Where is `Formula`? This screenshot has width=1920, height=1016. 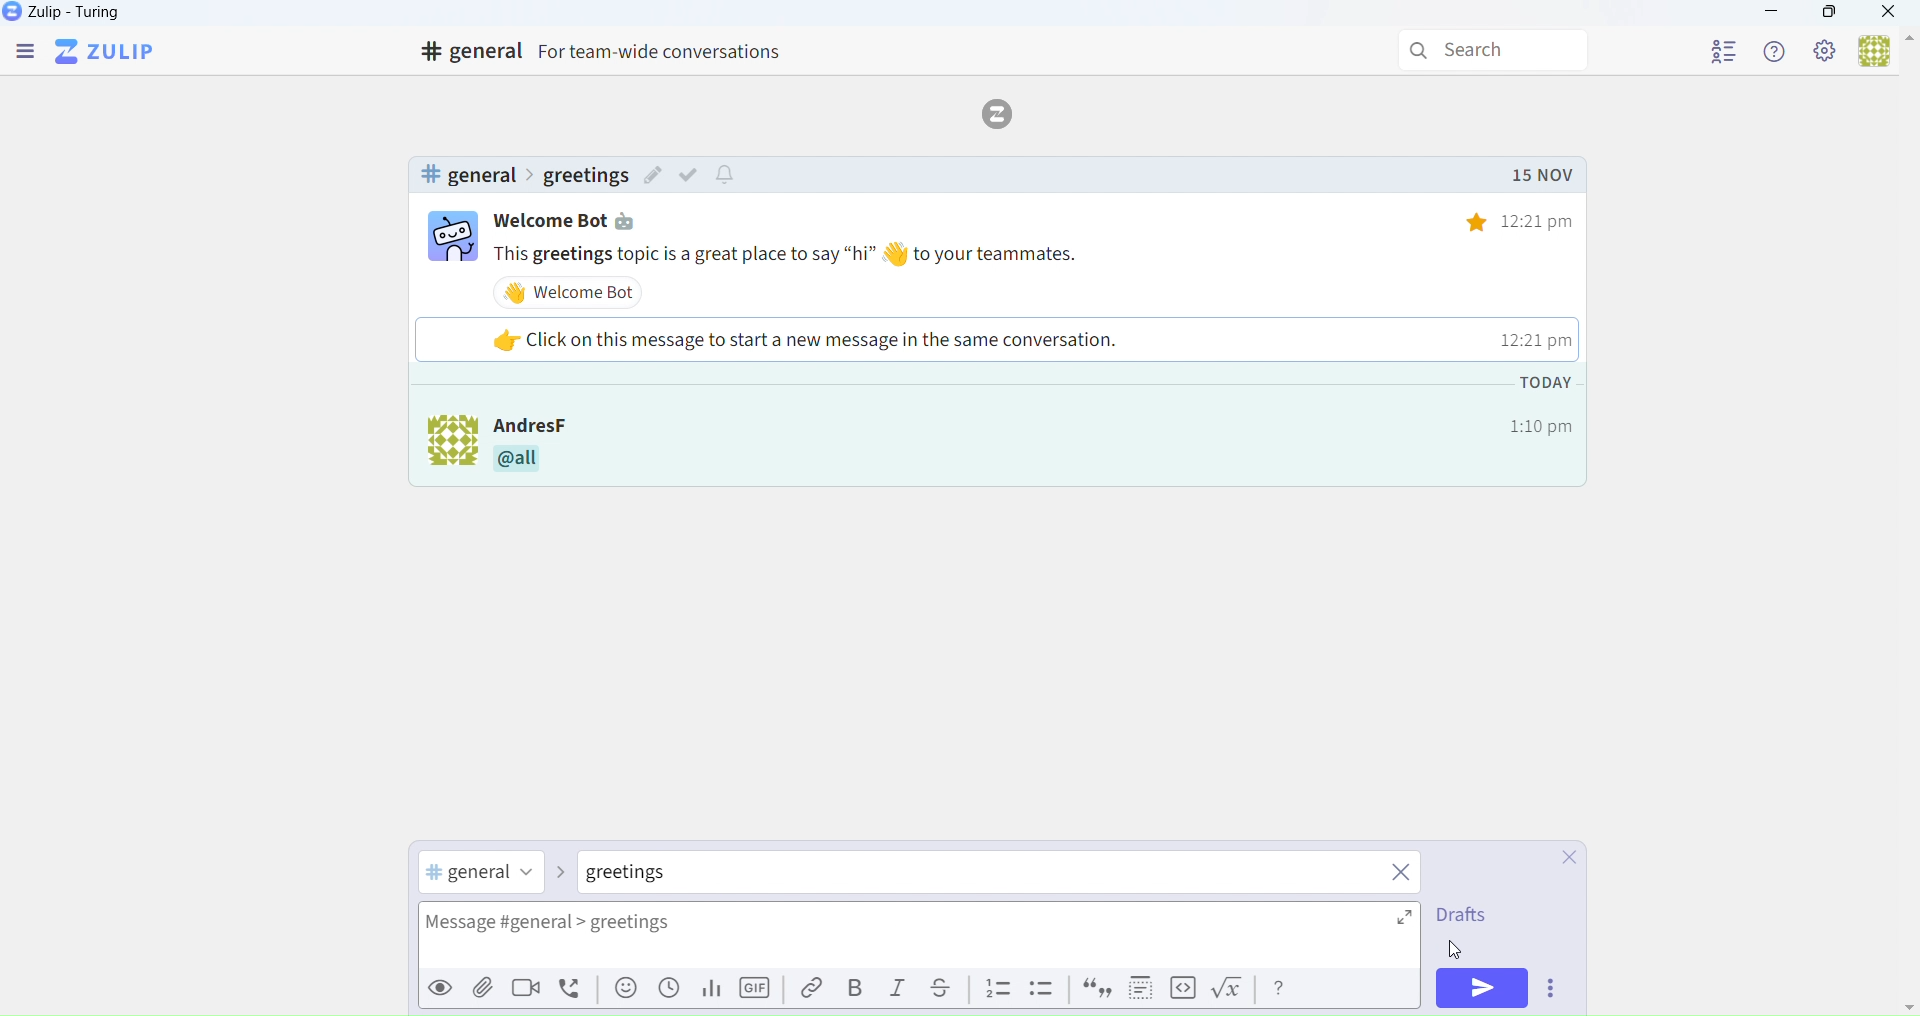
Formula is located at coordinates (1232, 992).